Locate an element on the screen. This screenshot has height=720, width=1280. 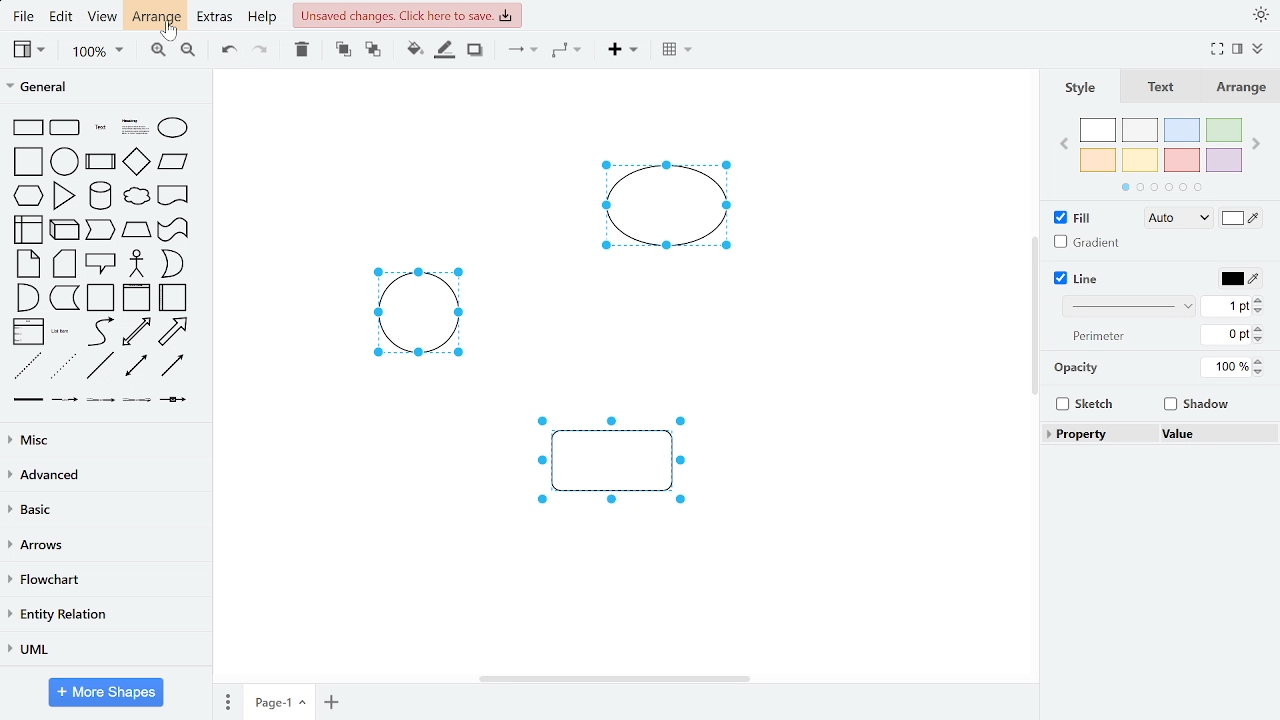
white is located at coordinates (1099, 130).